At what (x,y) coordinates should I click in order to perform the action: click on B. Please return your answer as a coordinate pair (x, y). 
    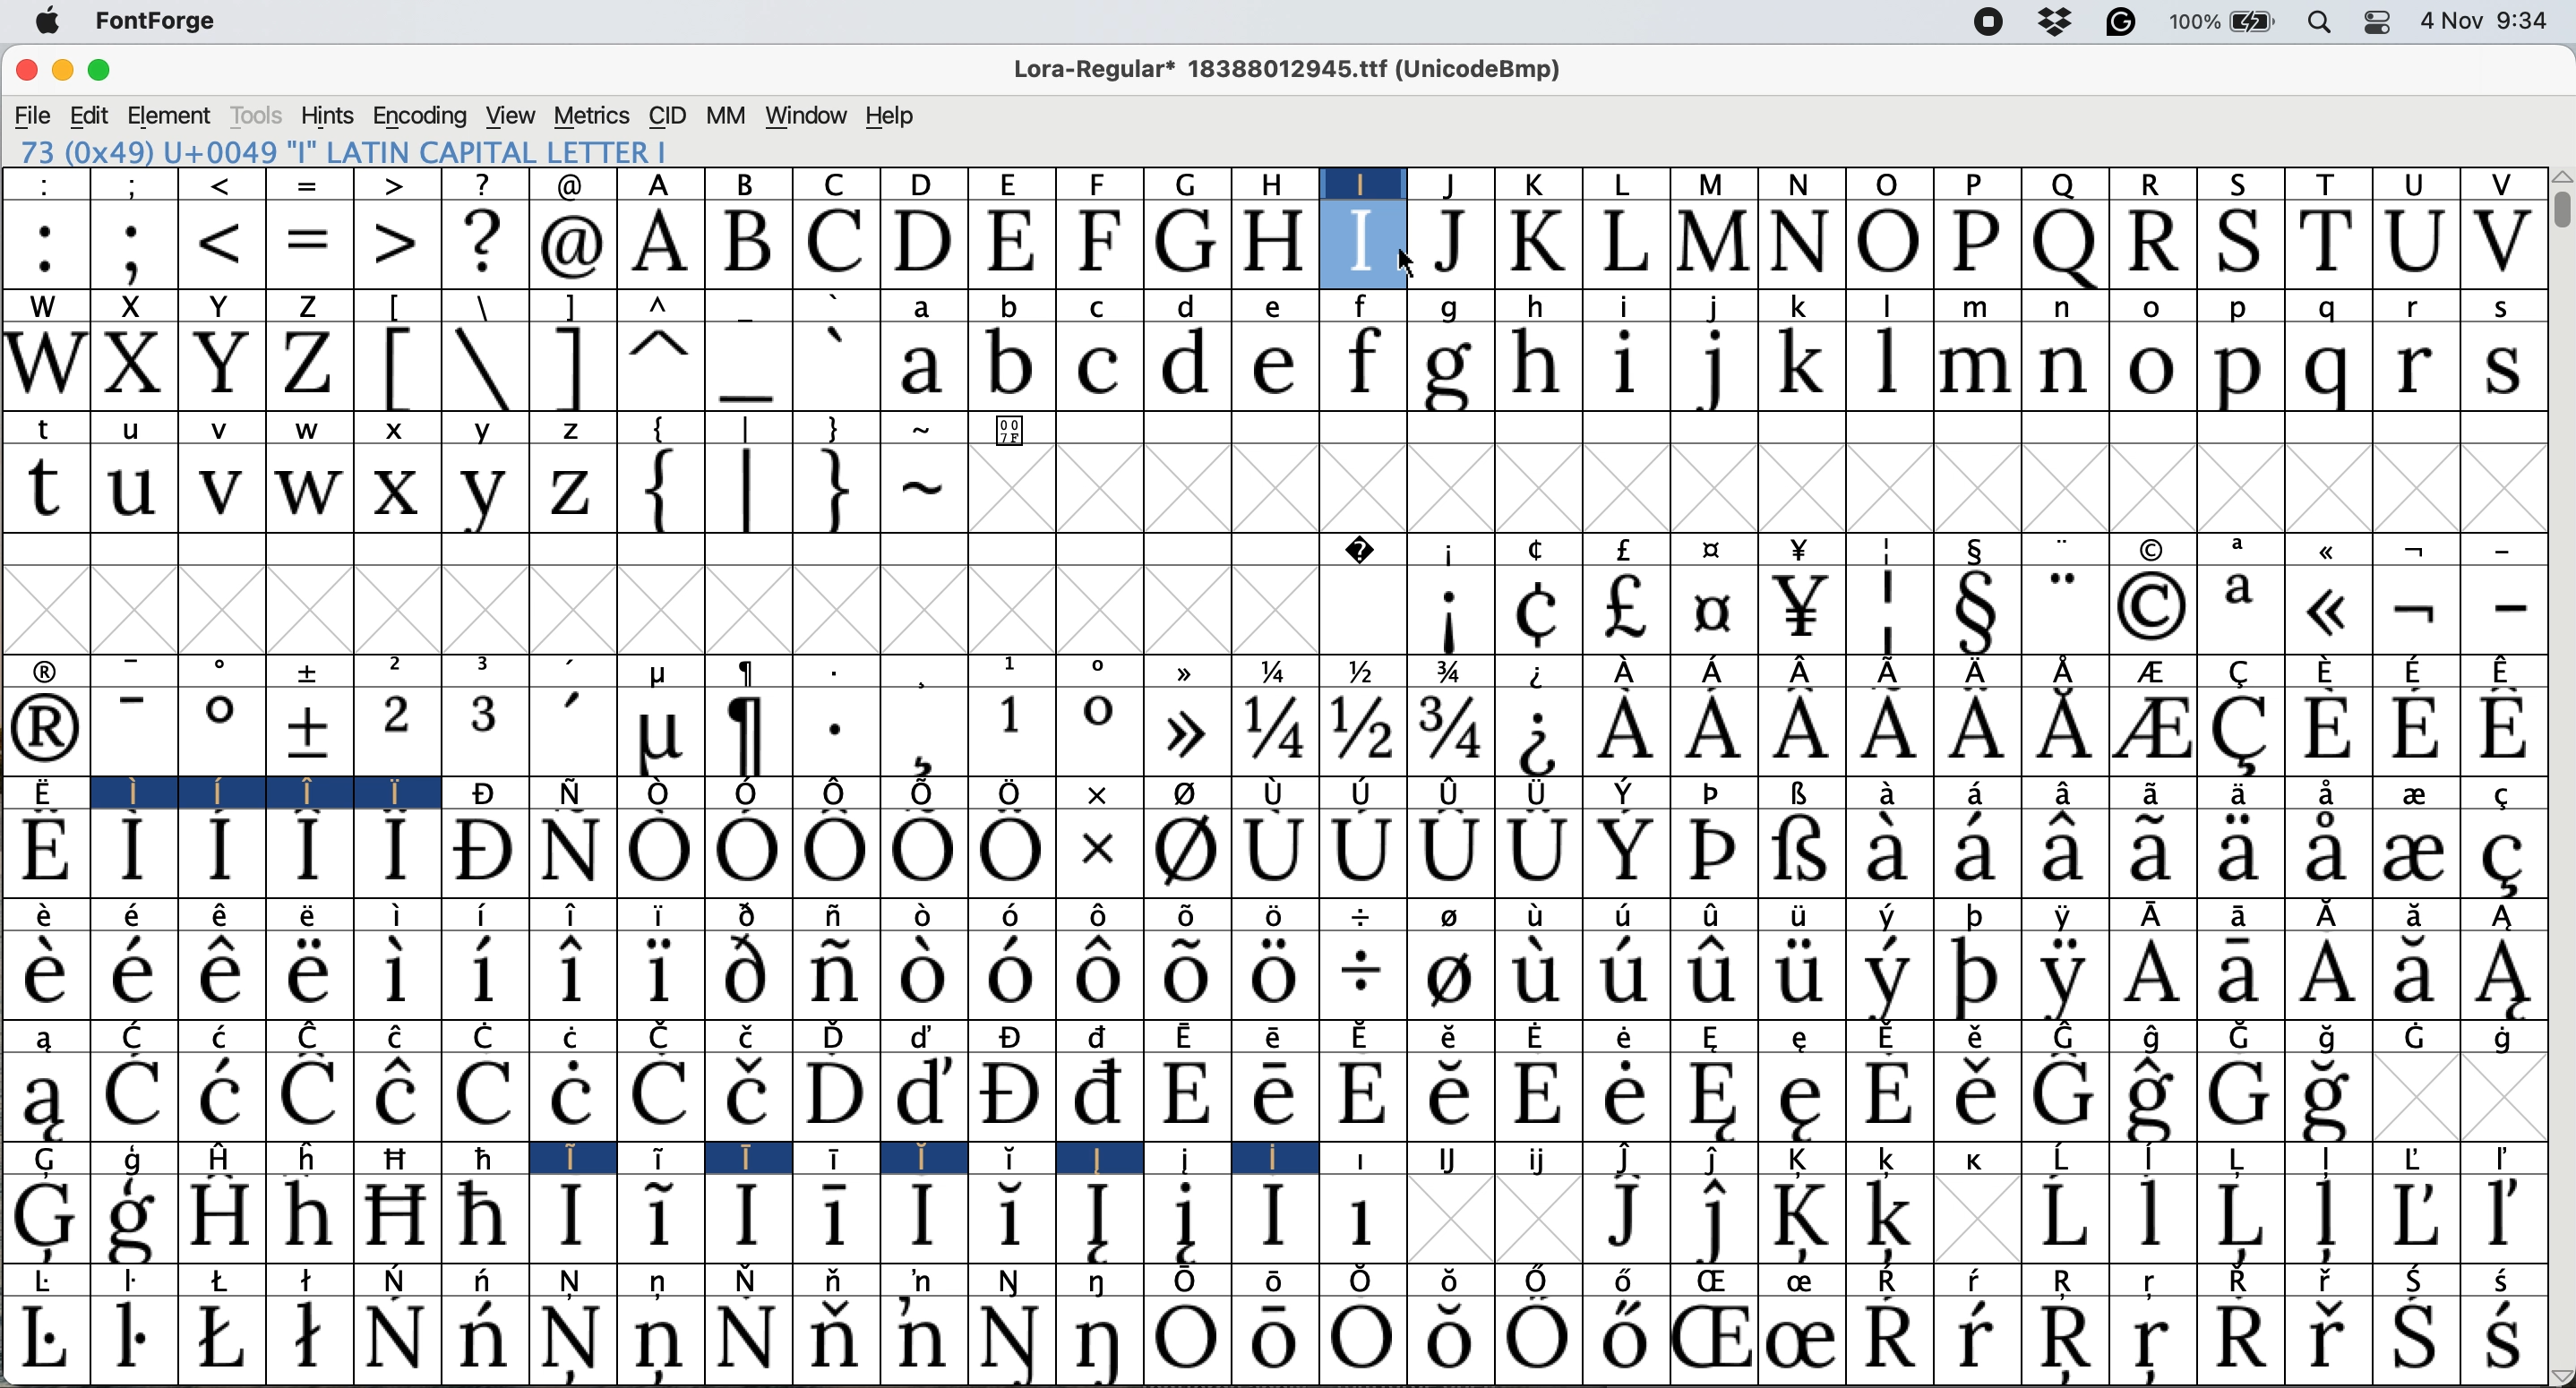
    Looking at the image, I should click on (746, 244).